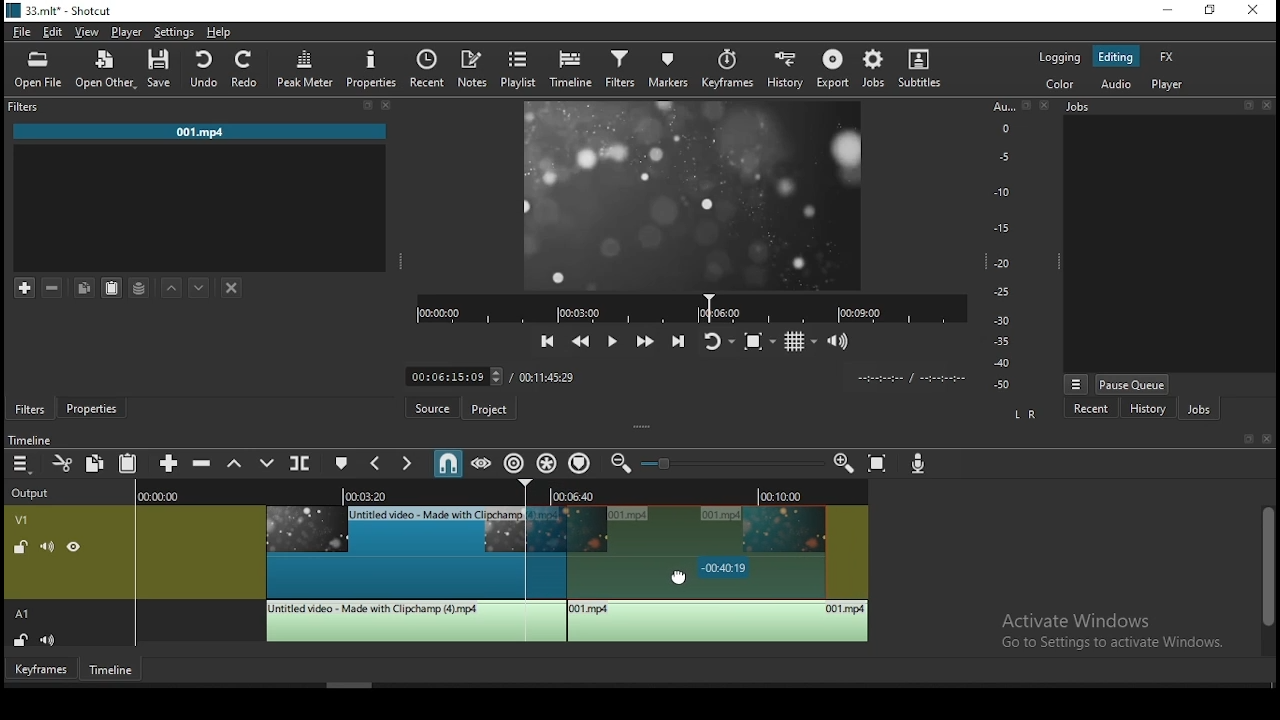  What do you see at coordinates (715, 340) in the screenshot?
I see `toggle player looping` at bounding box center [715, 340].